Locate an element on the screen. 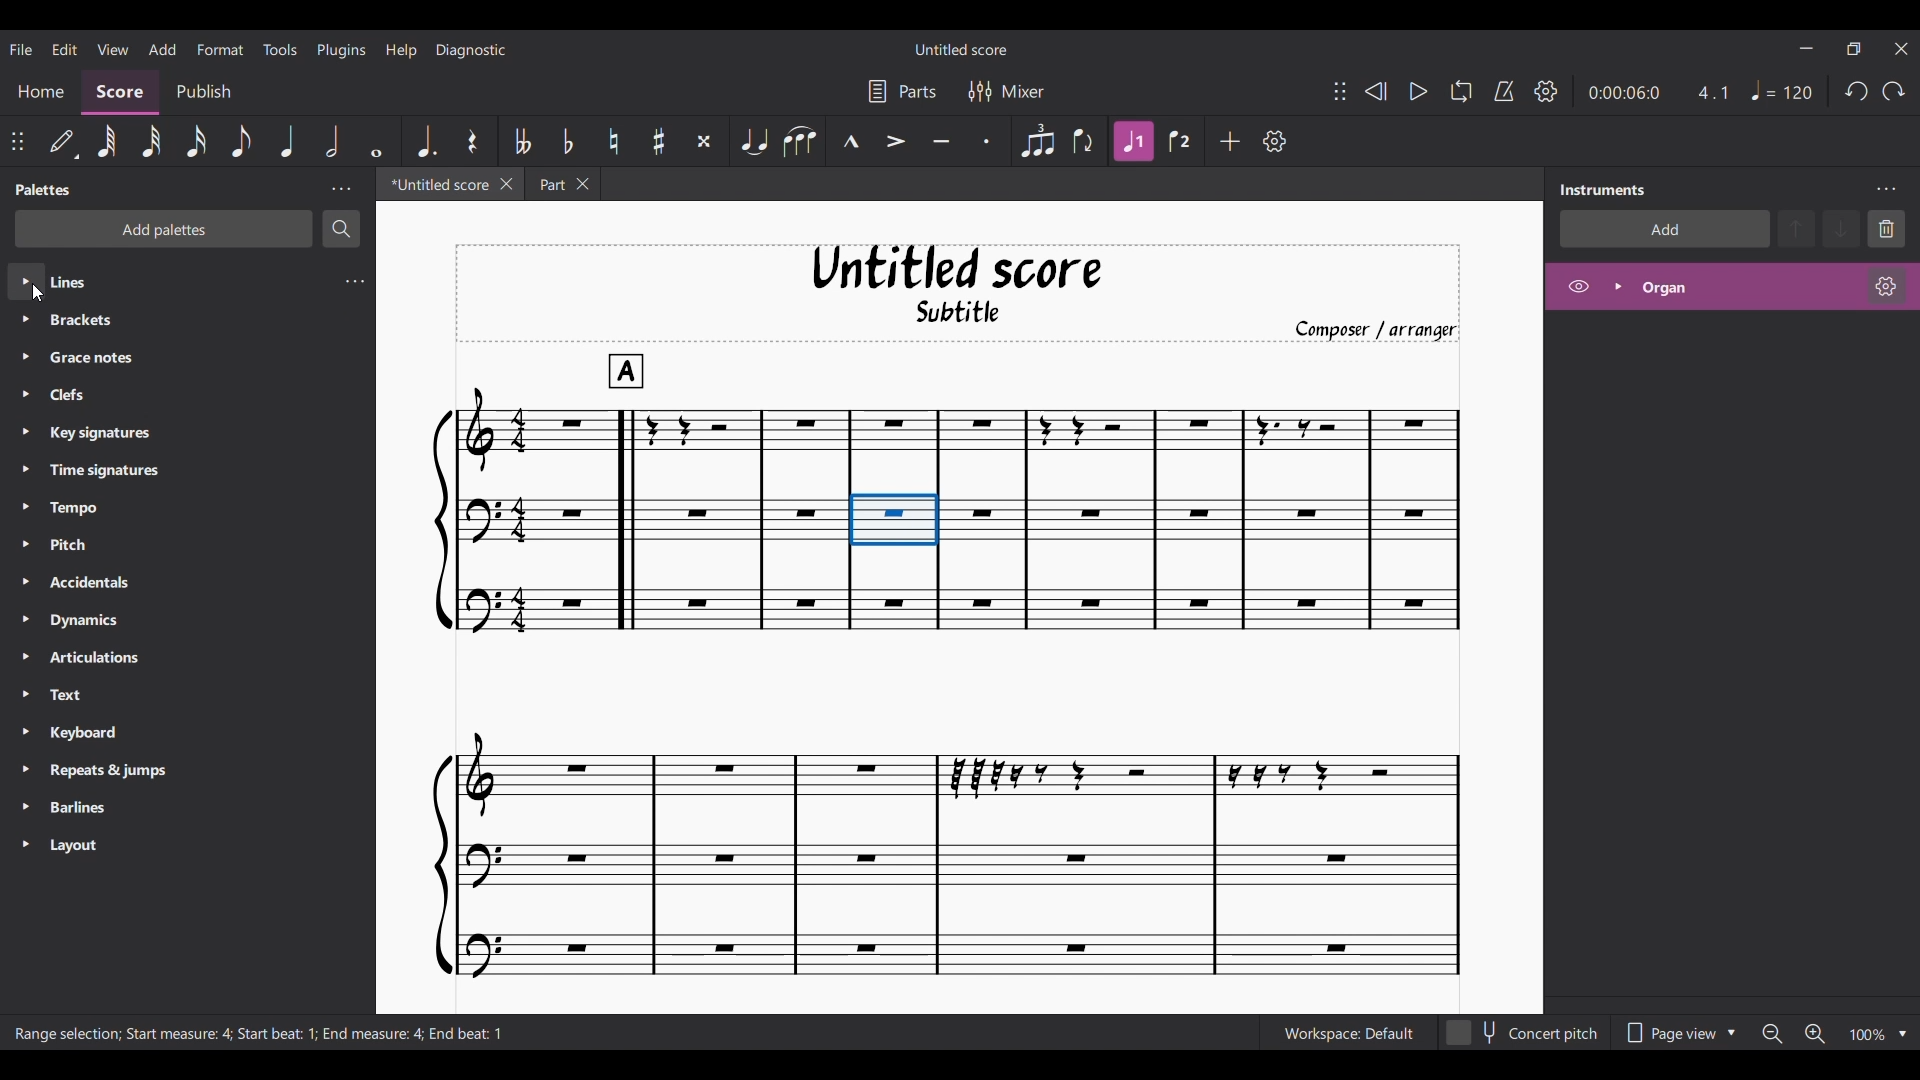 This screenshot has height=1080, width=1920. Toggle double sharp is located at coordinates (704, 142).